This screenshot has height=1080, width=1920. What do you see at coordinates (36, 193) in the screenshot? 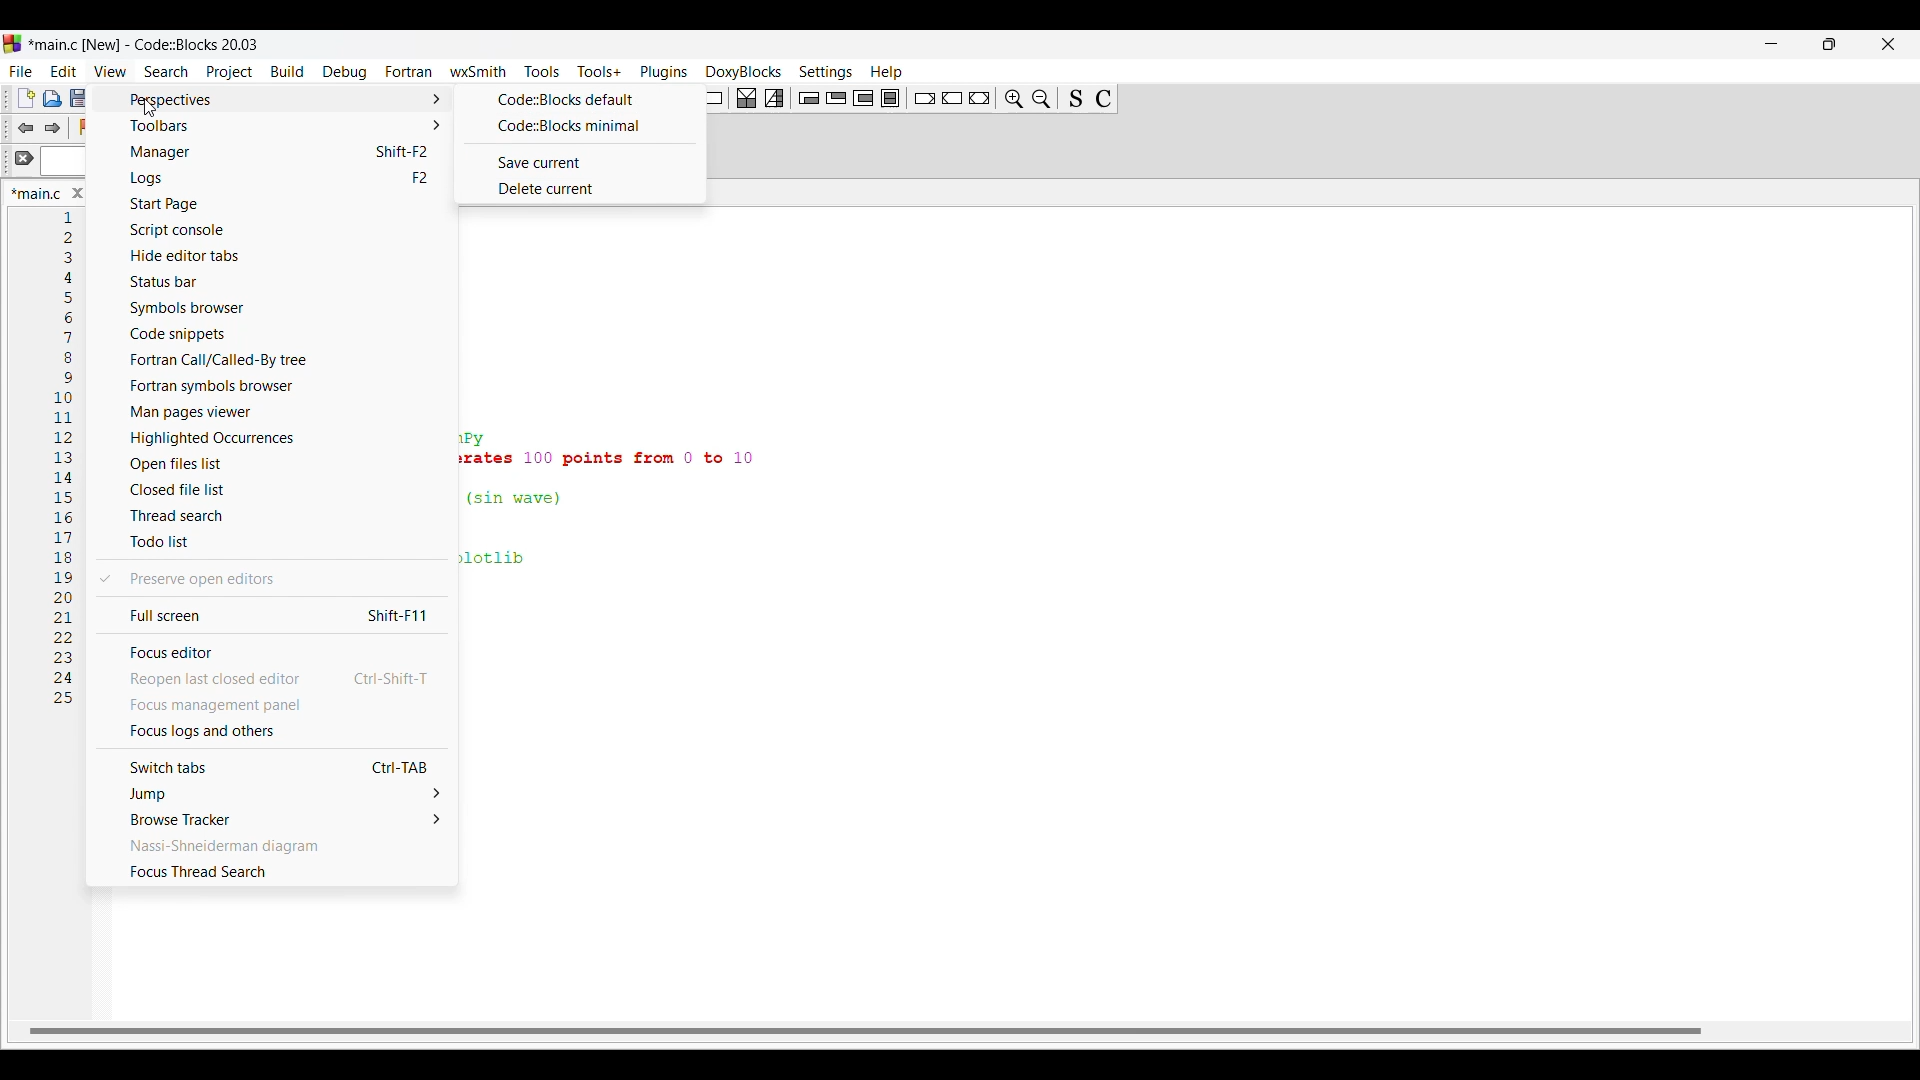
I see `Current tab` at bounding box center [36, 193].